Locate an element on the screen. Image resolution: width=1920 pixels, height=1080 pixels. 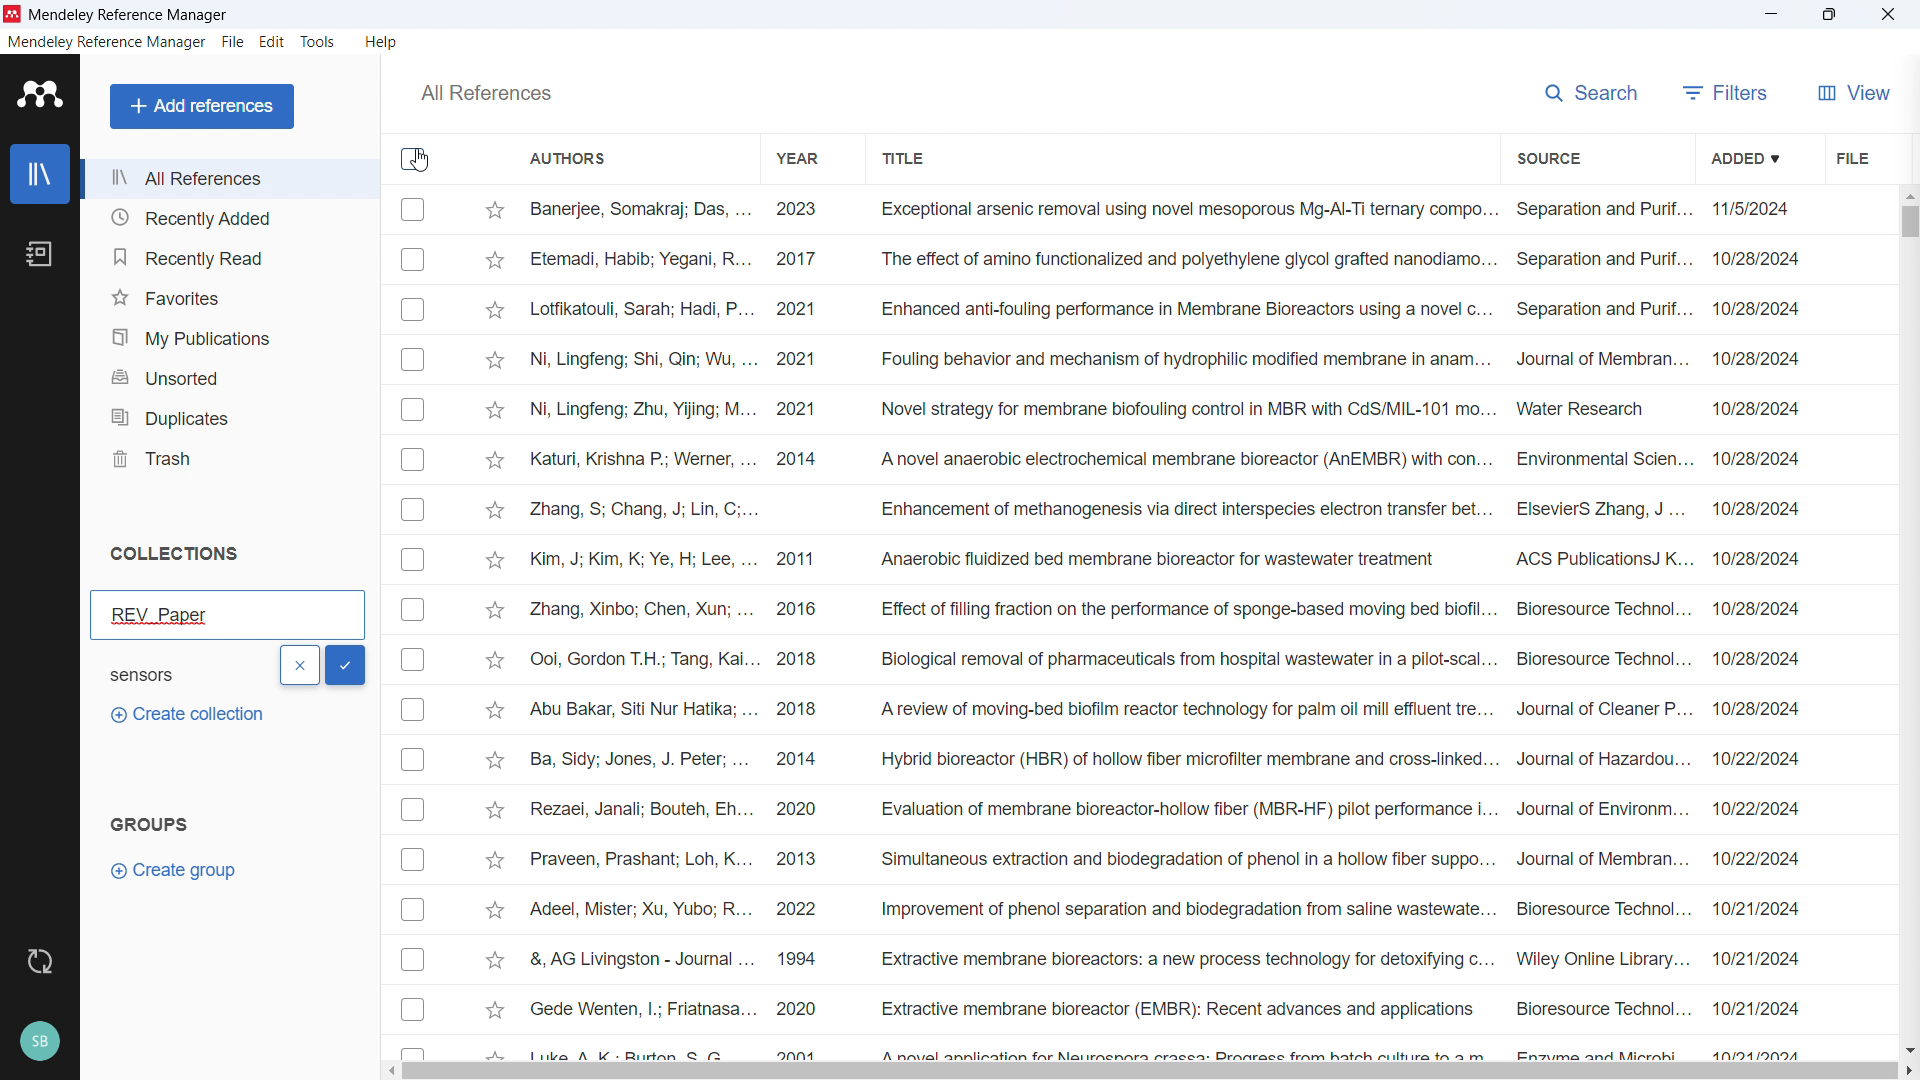
Cursor is located at coordinates (420, 160).